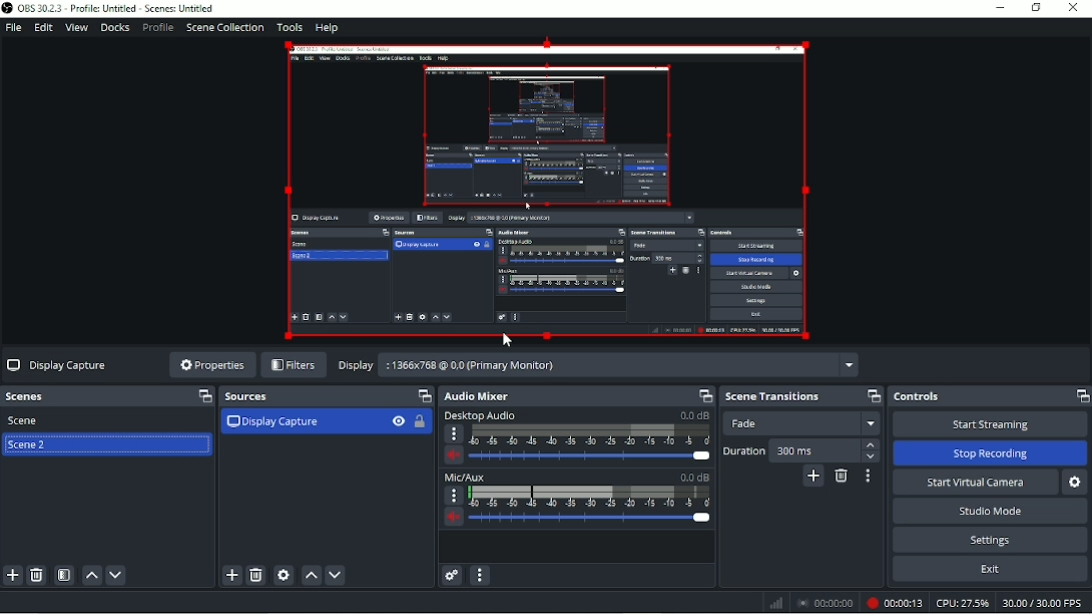  What do you see at coordinates (328, 28) in the screenshot?
I see `Help` at bounding box center [328, 28].